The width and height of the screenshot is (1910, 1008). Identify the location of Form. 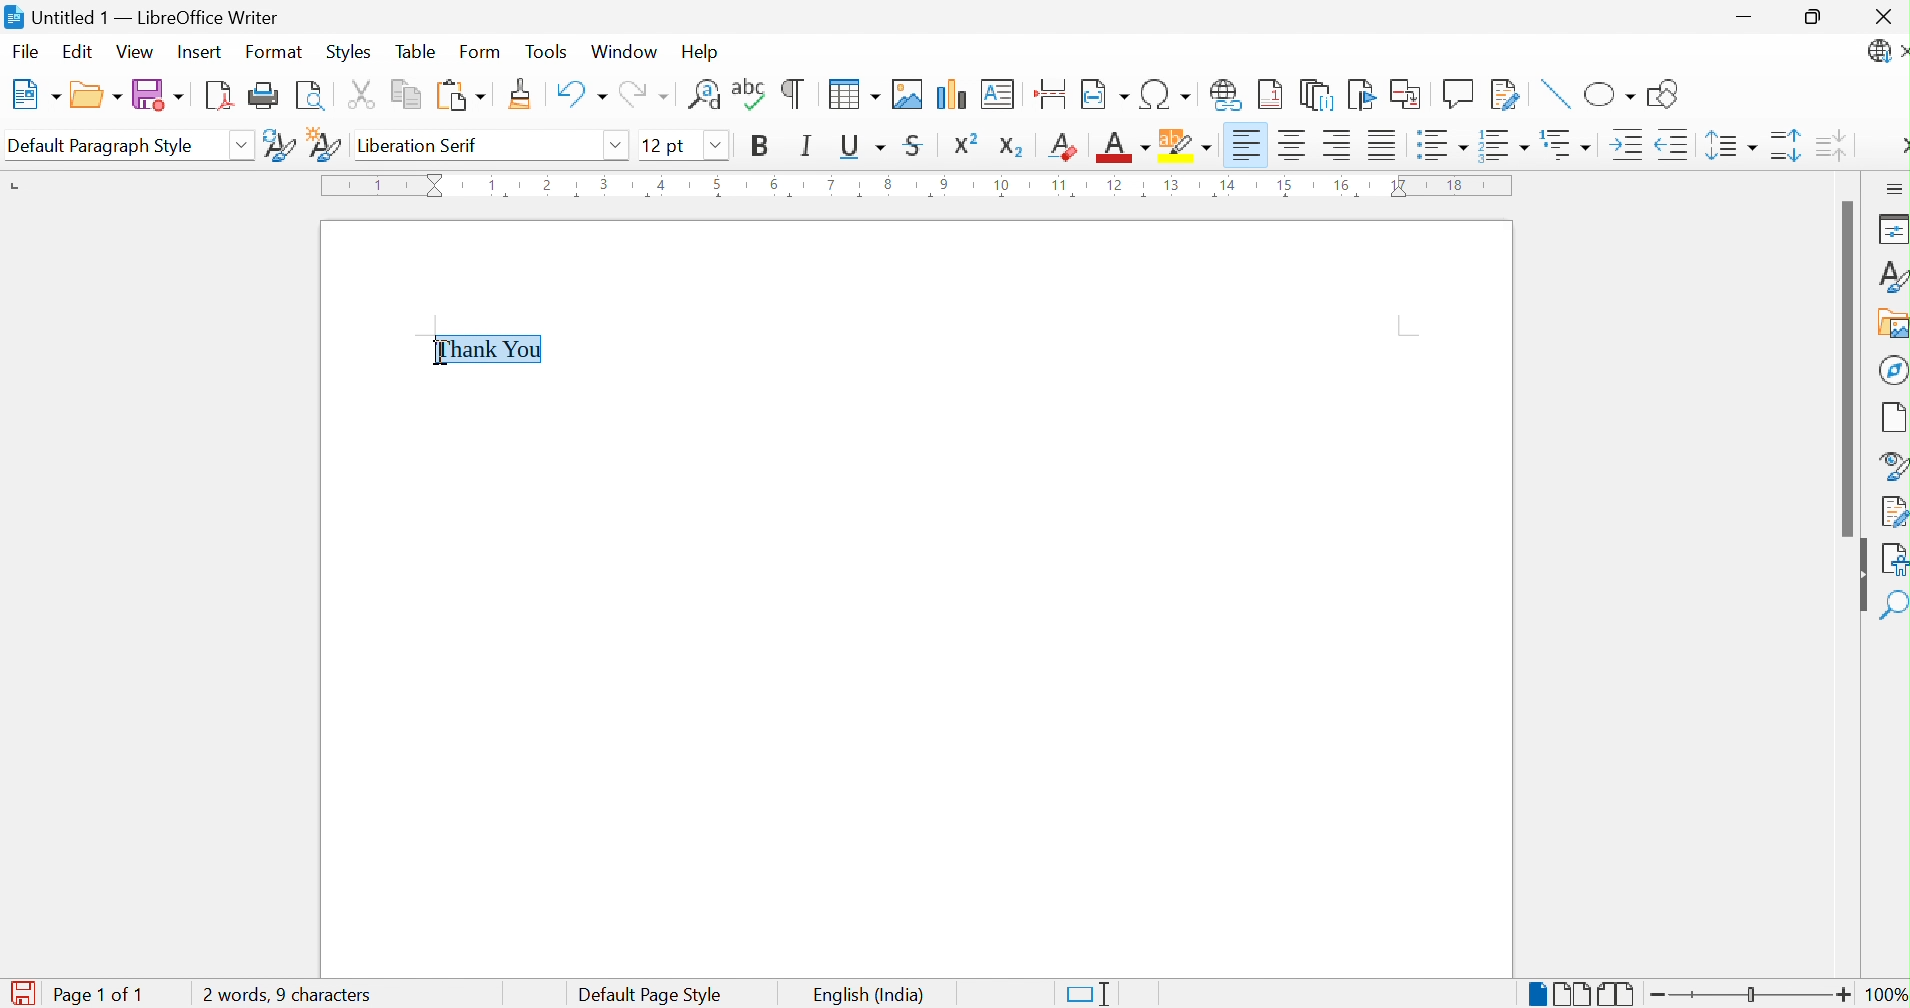
(482, 52).